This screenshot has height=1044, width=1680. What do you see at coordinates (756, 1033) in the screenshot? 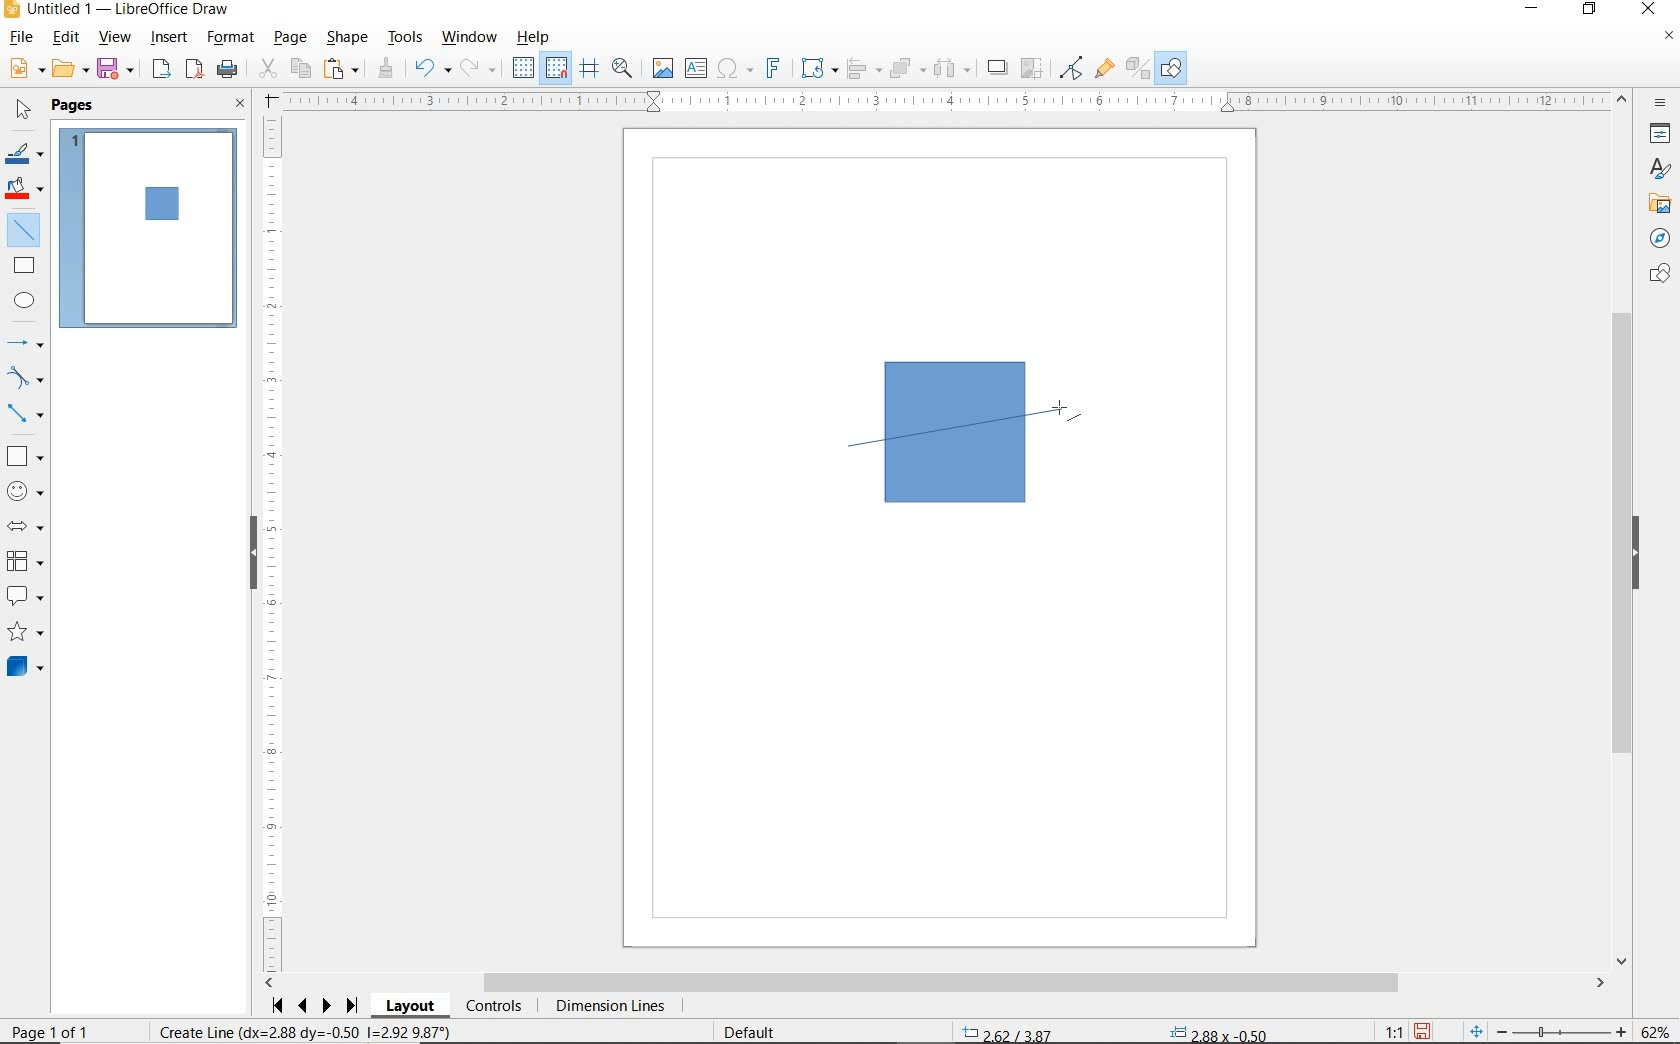
I see `DEFAULT` at bounding box center [756, 1033].